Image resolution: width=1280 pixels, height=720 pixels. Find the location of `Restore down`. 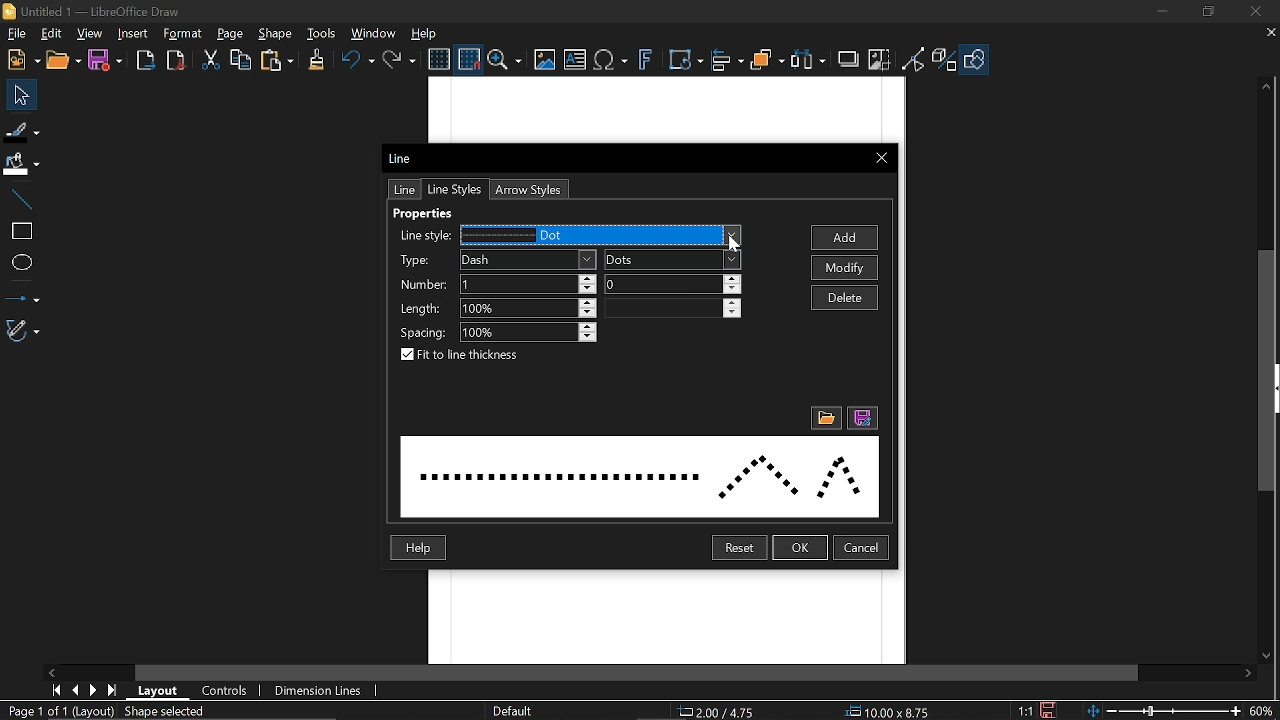

Restore down is located at coordinates (1208, 13).